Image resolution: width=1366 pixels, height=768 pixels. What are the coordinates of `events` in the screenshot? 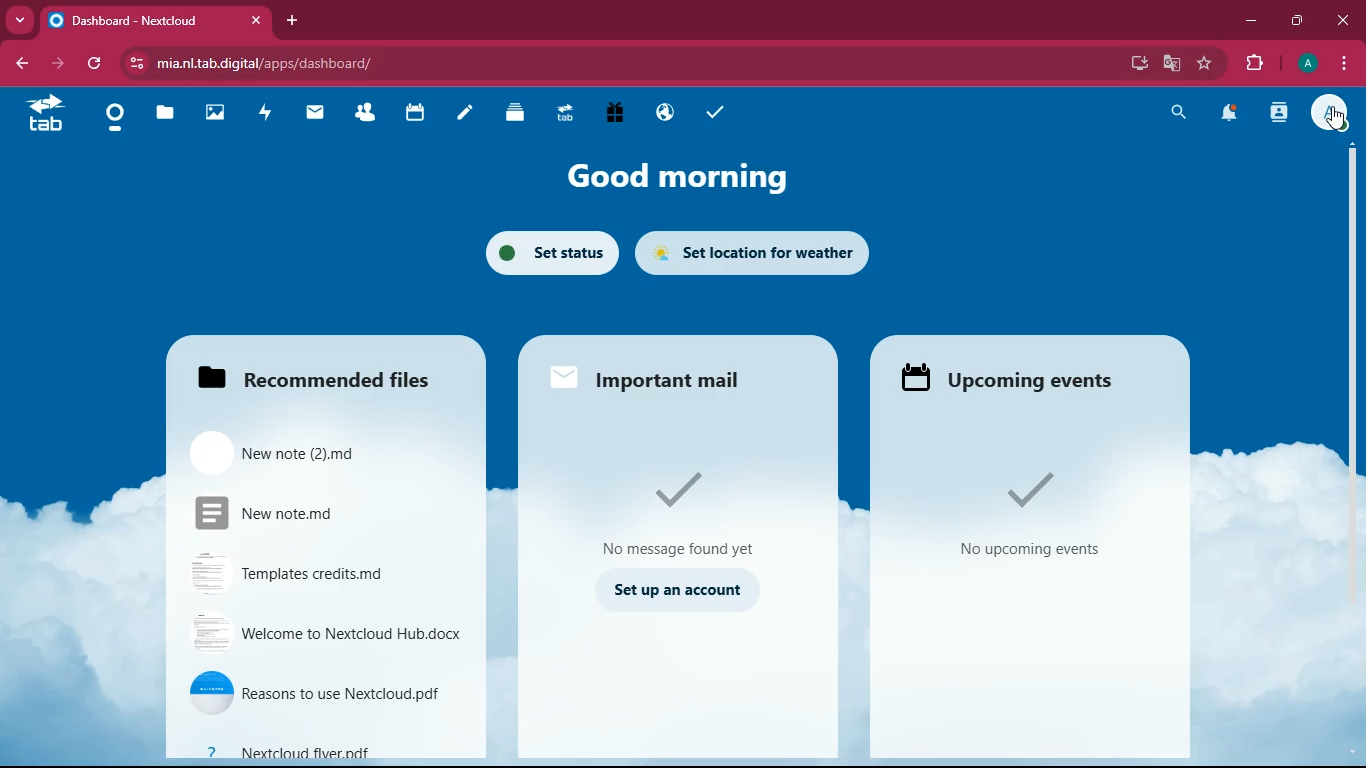 It's located at (1040, 514).